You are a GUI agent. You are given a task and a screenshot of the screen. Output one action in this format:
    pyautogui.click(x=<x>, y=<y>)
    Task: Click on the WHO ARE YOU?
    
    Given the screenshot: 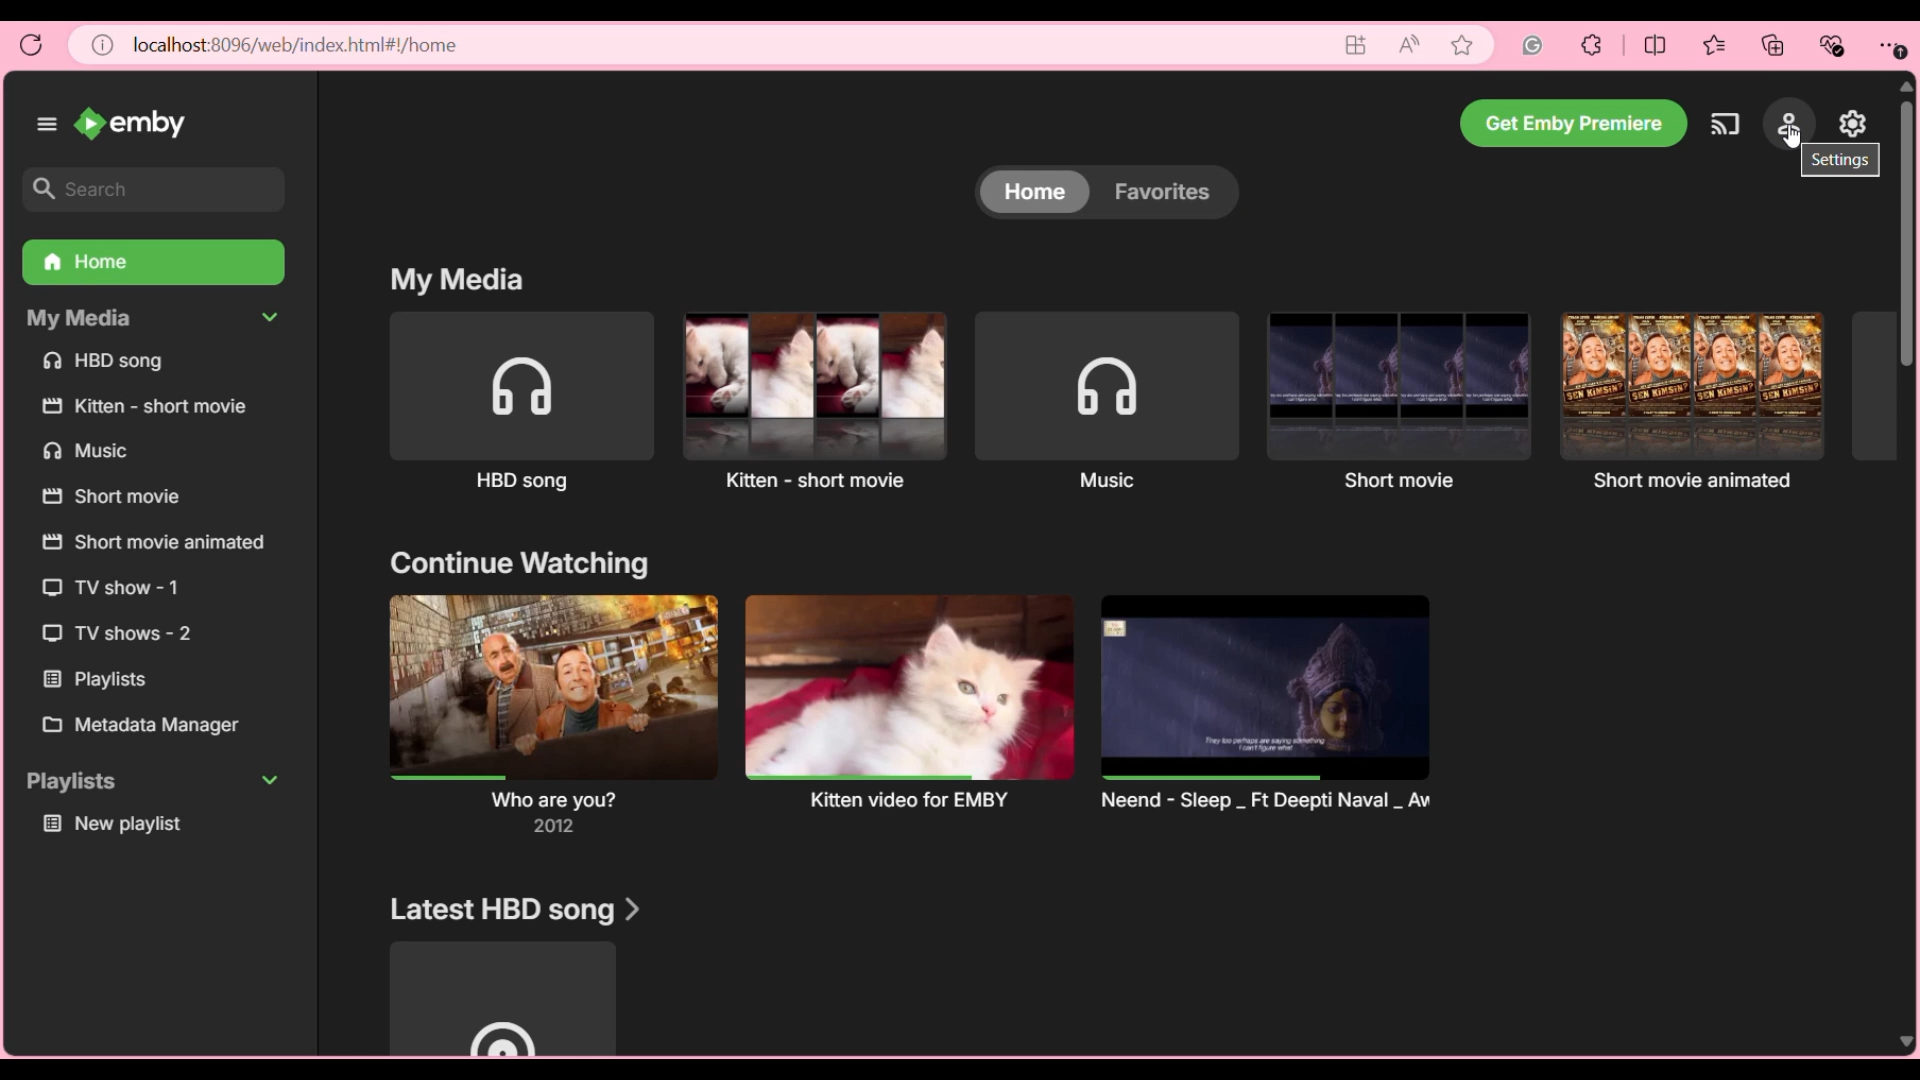 What is the action you would take?
    pyautogui.click(x=542, y=715)
    